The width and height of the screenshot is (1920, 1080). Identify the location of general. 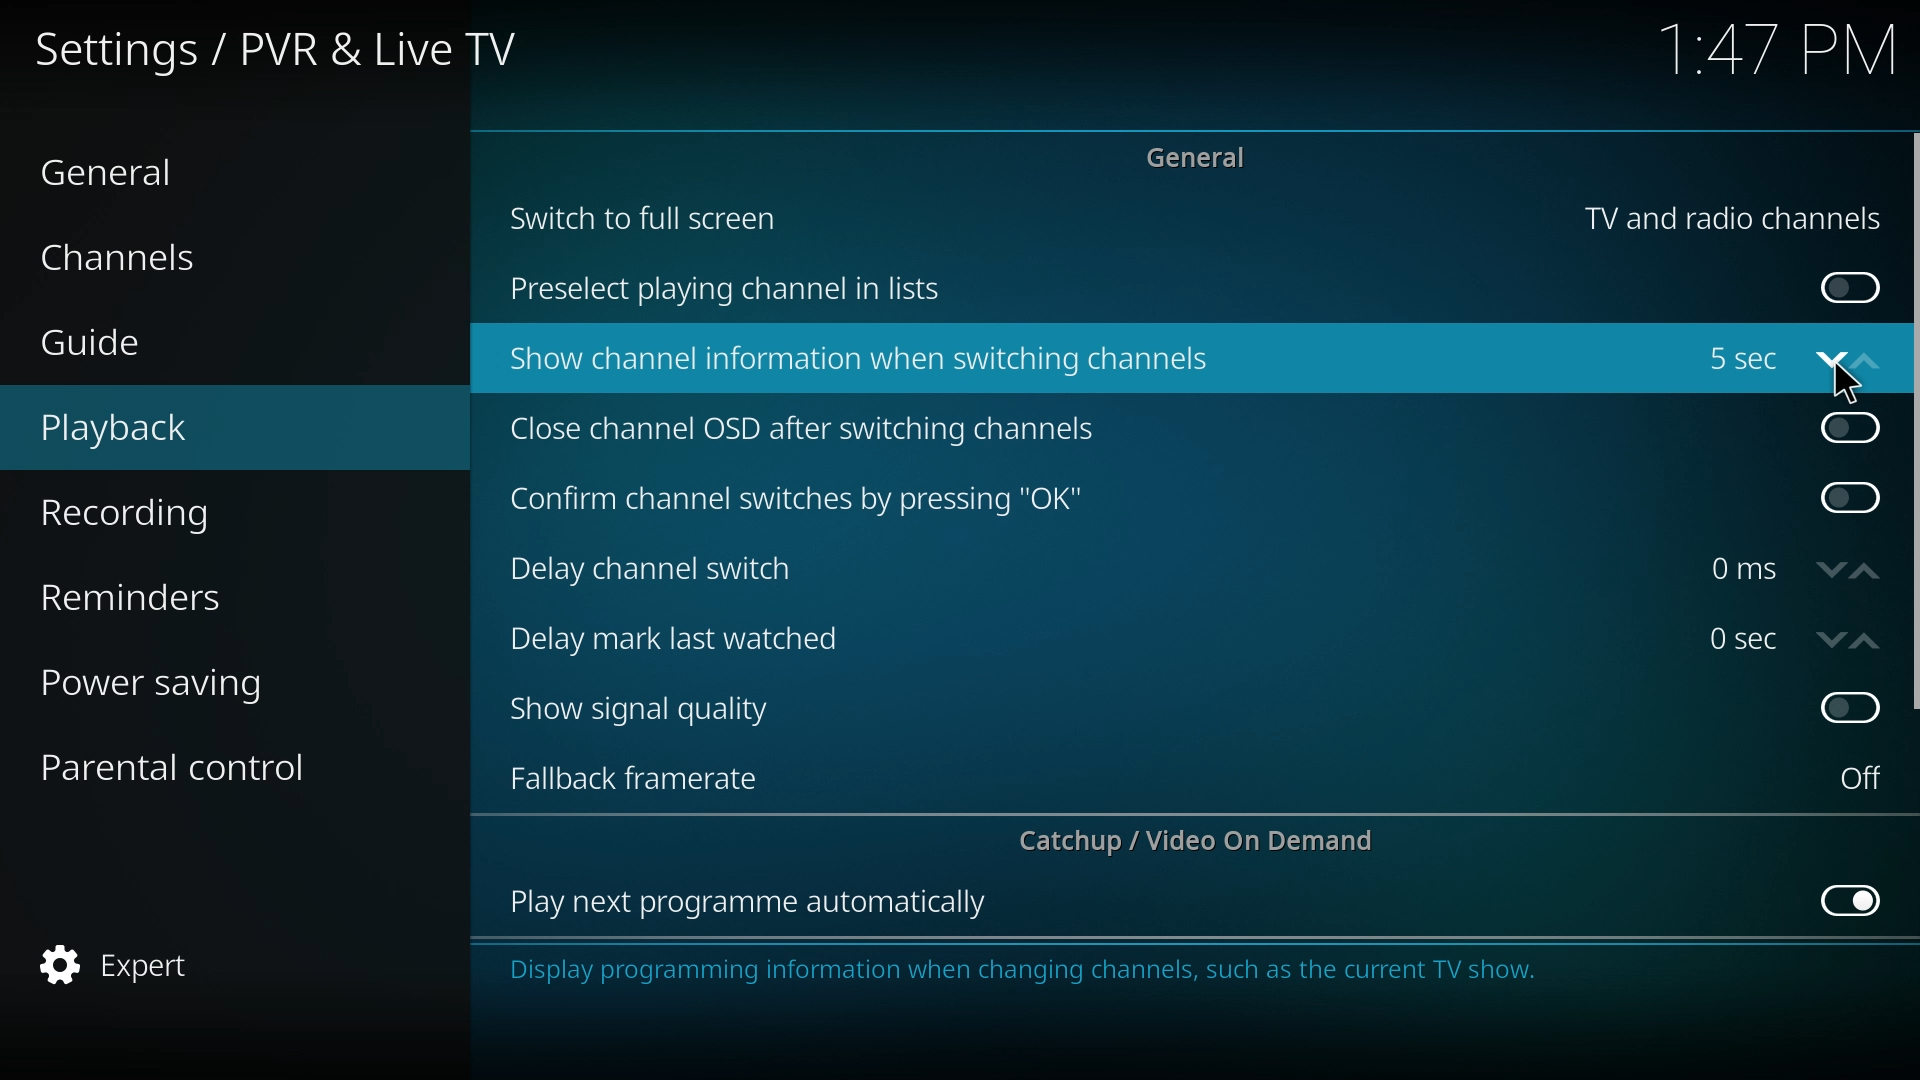
(1204, 156).